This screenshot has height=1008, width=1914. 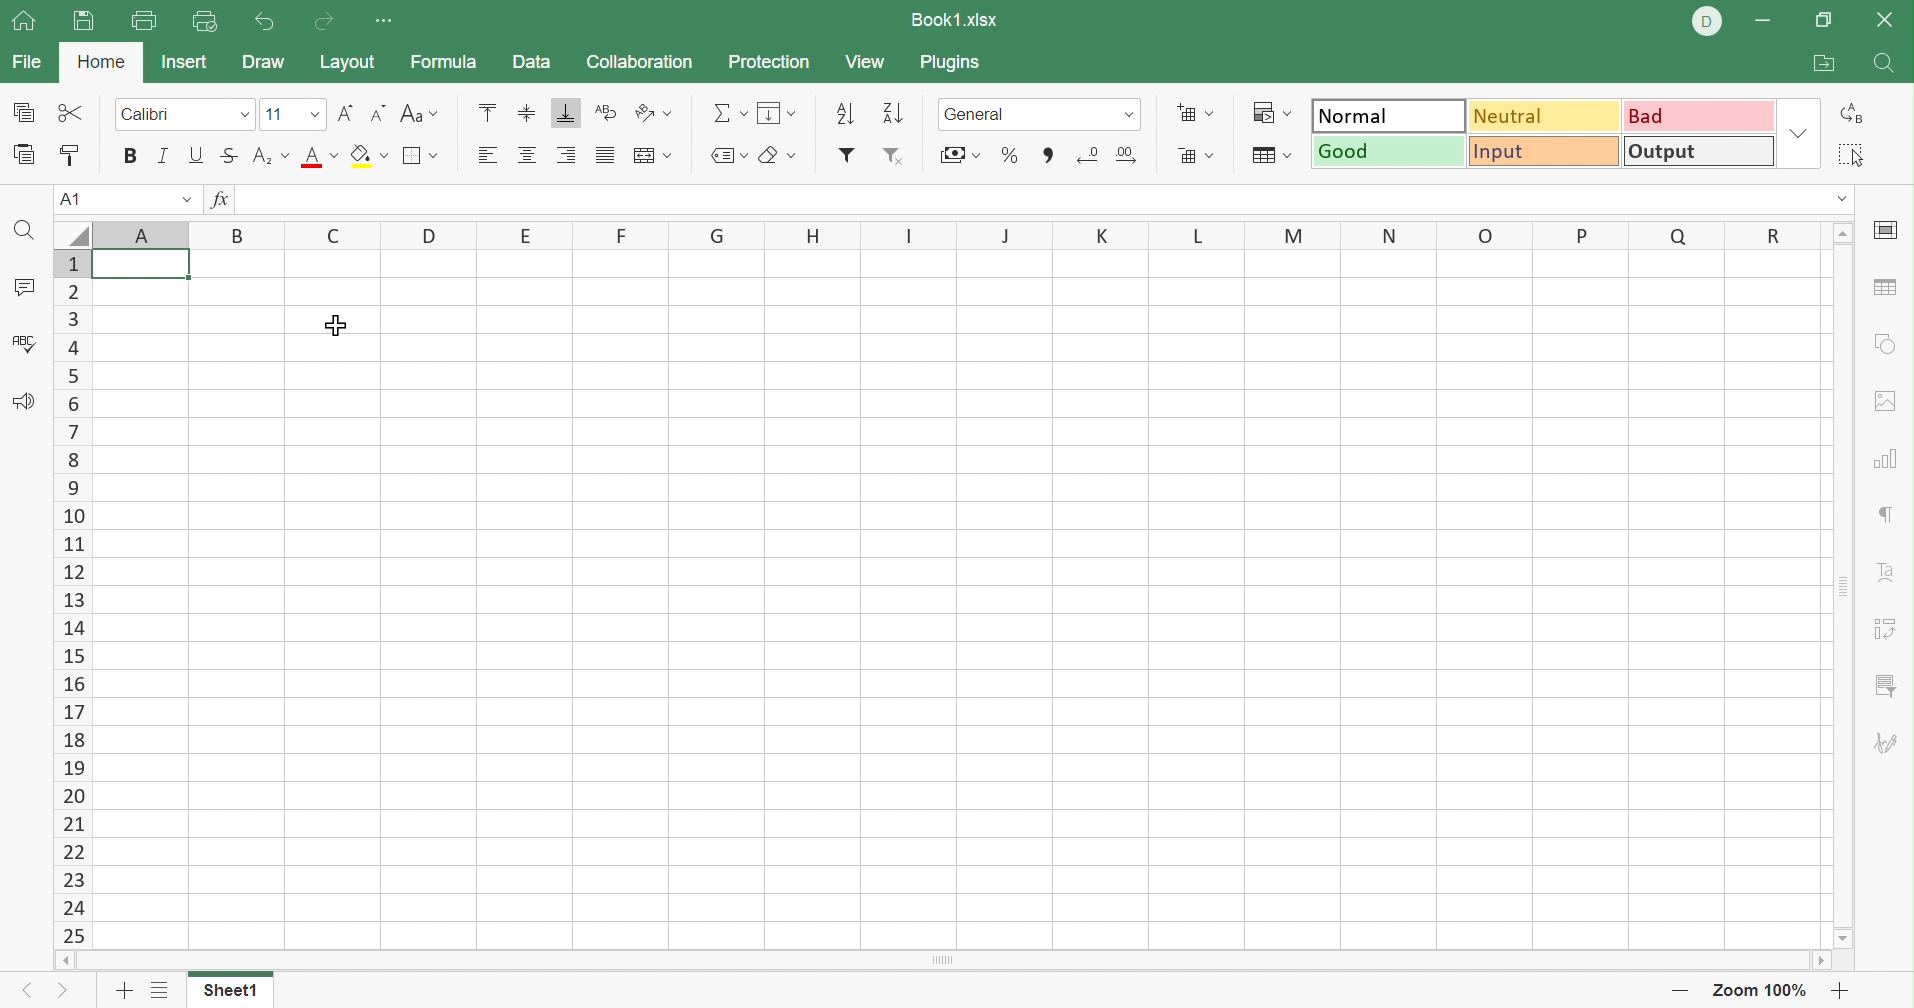 What do you see at coordinates (384, 21) in the screenshot?
I see `Customize Quick Access Toolbar` at bounding box center [384, 21].